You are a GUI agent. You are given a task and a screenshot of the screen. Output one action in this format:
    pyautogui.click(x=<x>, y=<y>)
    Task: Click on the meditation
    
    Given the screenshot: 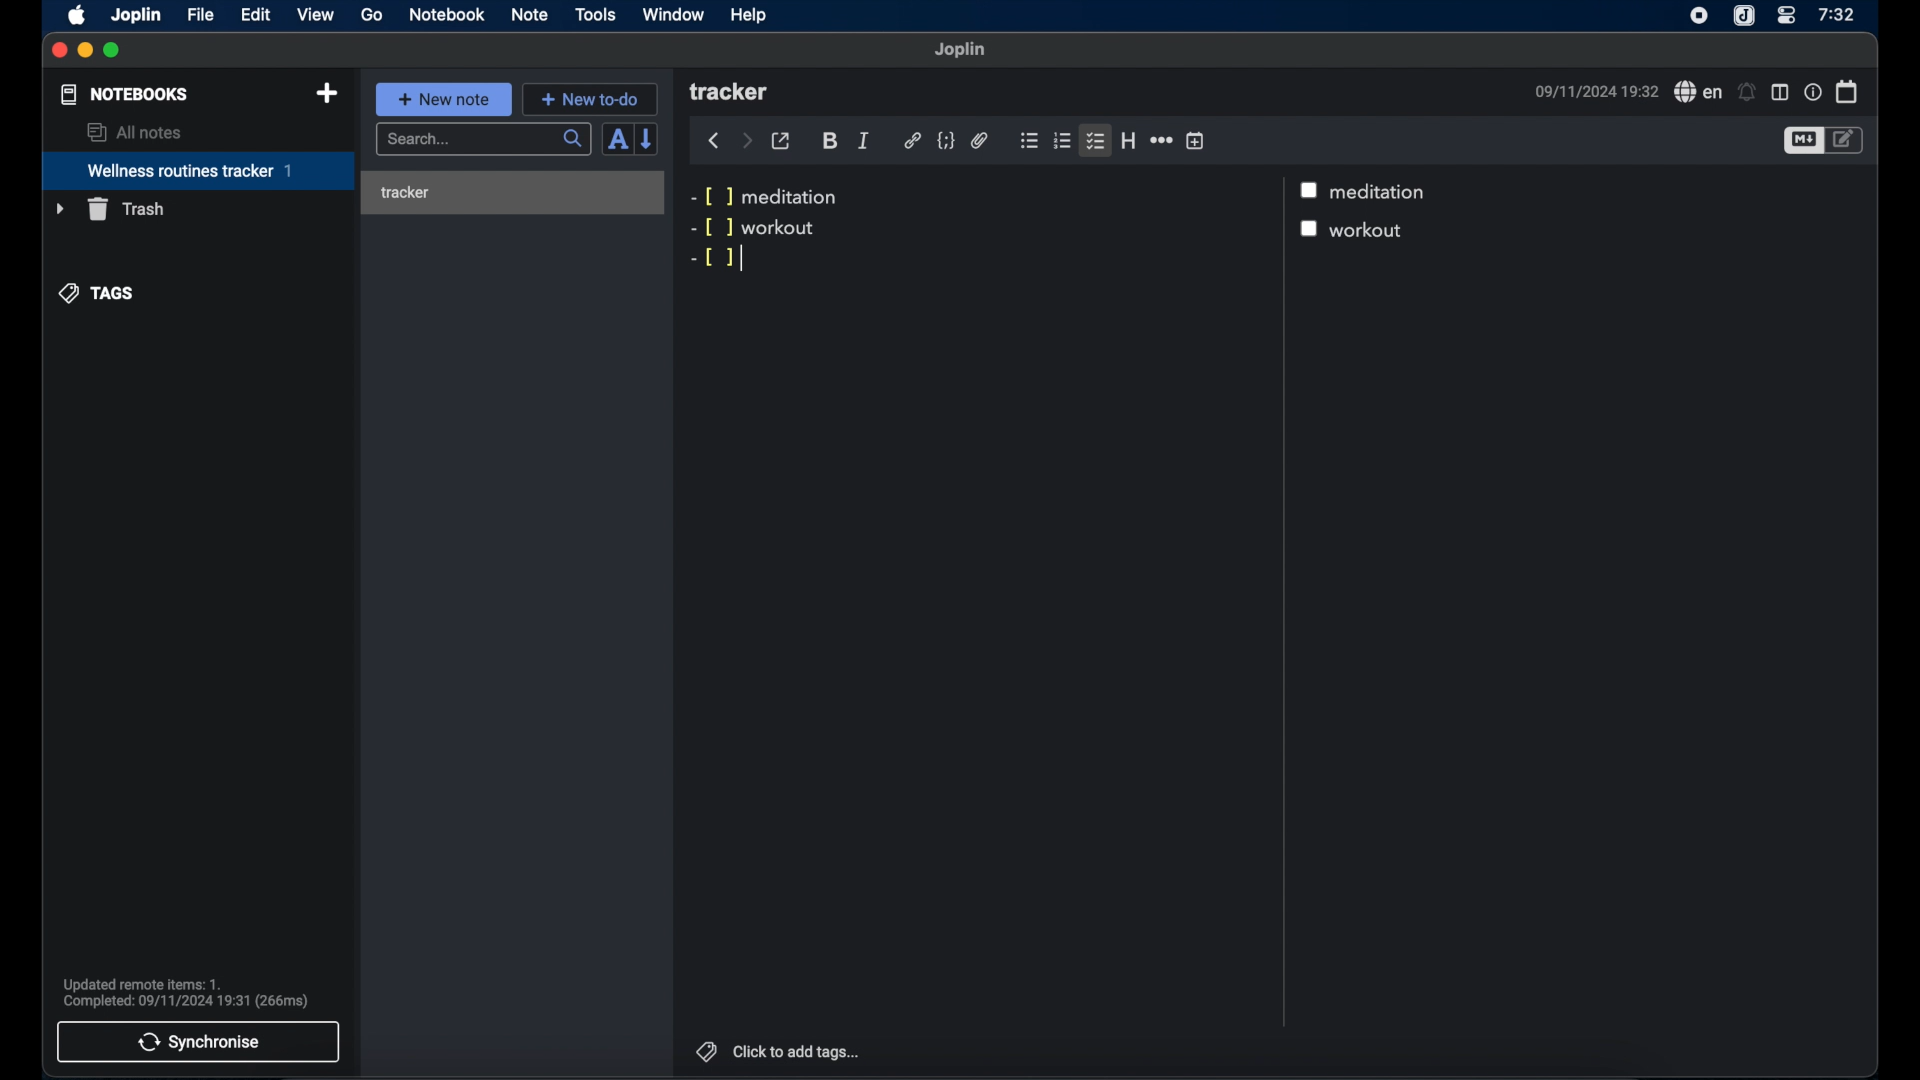 What is the action you would take?
    pyautogui.click(x=1382, y=192)
    